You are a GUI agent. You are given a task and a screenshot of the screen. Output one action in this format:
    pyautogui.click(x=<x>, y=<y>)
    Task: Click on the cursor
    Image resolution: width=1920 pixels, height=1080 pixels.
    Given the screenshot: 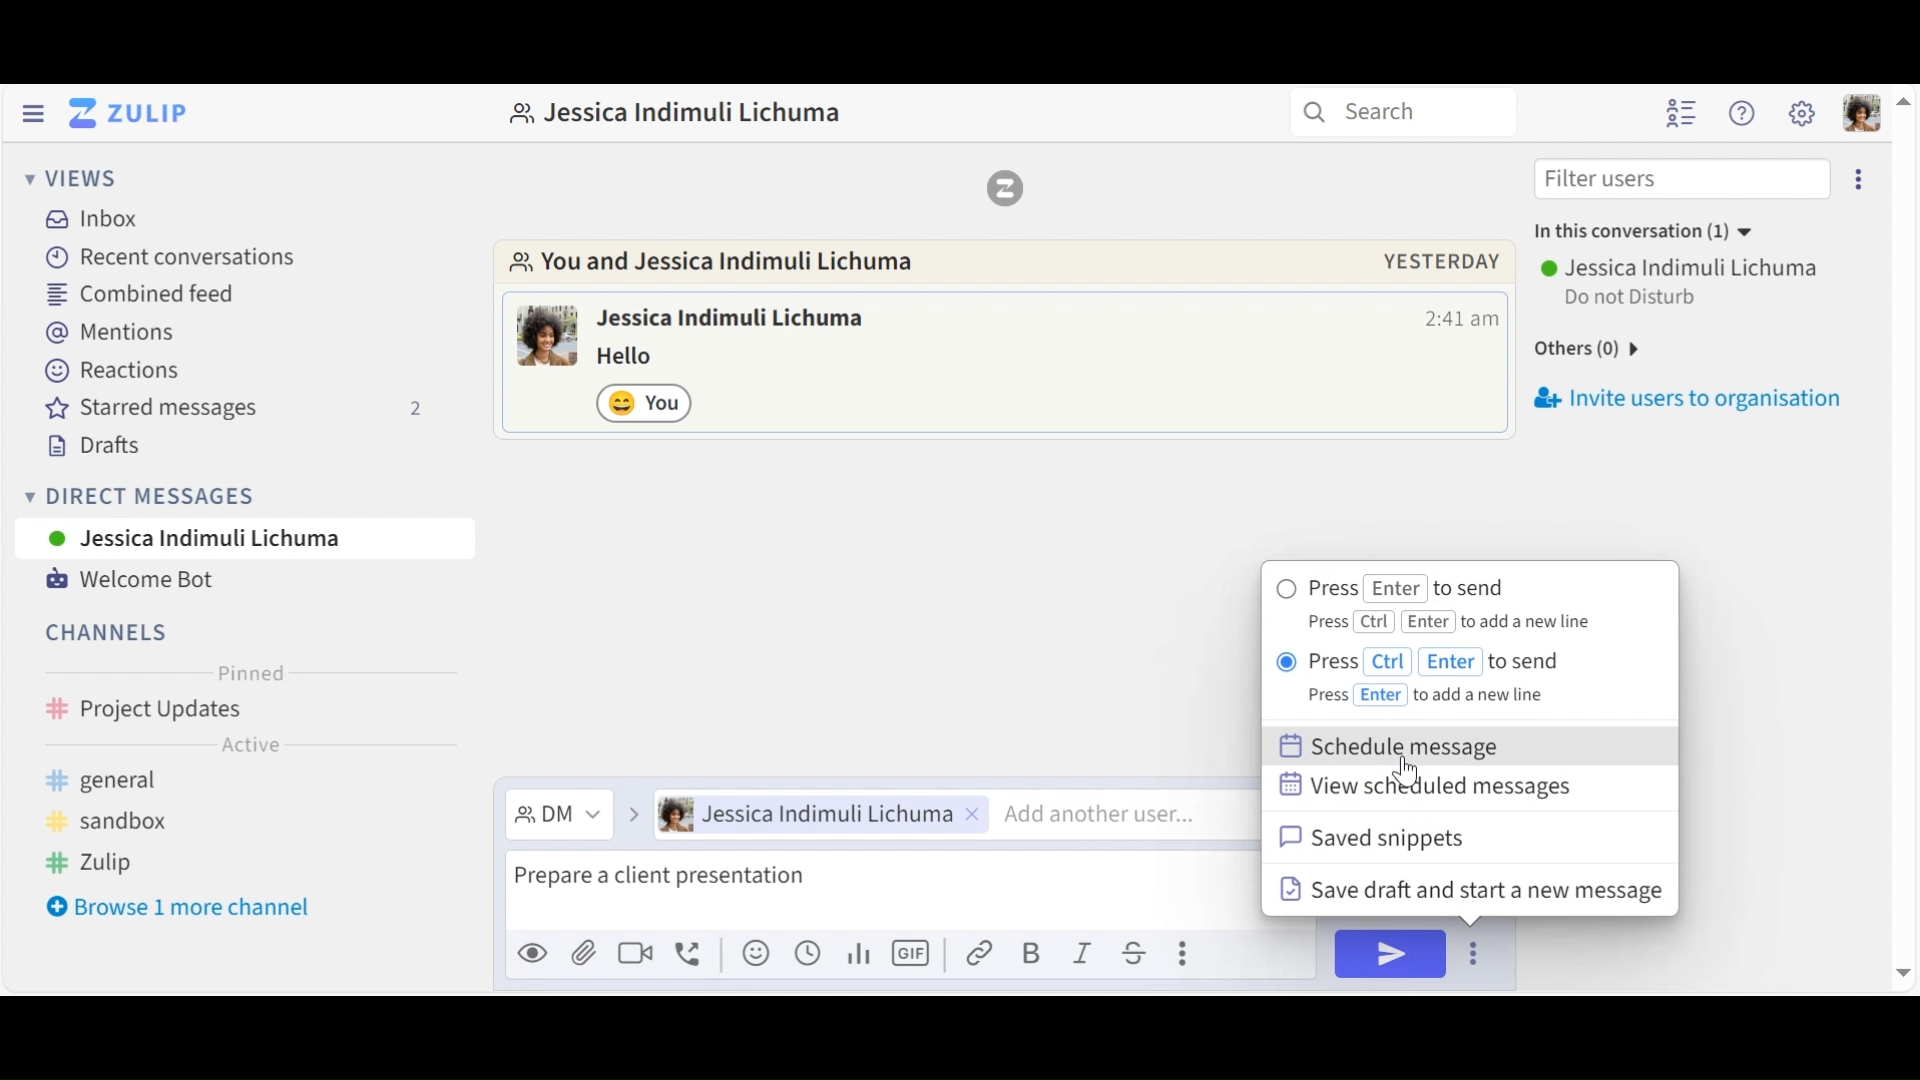 What is the action you would take?
    pyautogui.click(x=1408, y=773)
    